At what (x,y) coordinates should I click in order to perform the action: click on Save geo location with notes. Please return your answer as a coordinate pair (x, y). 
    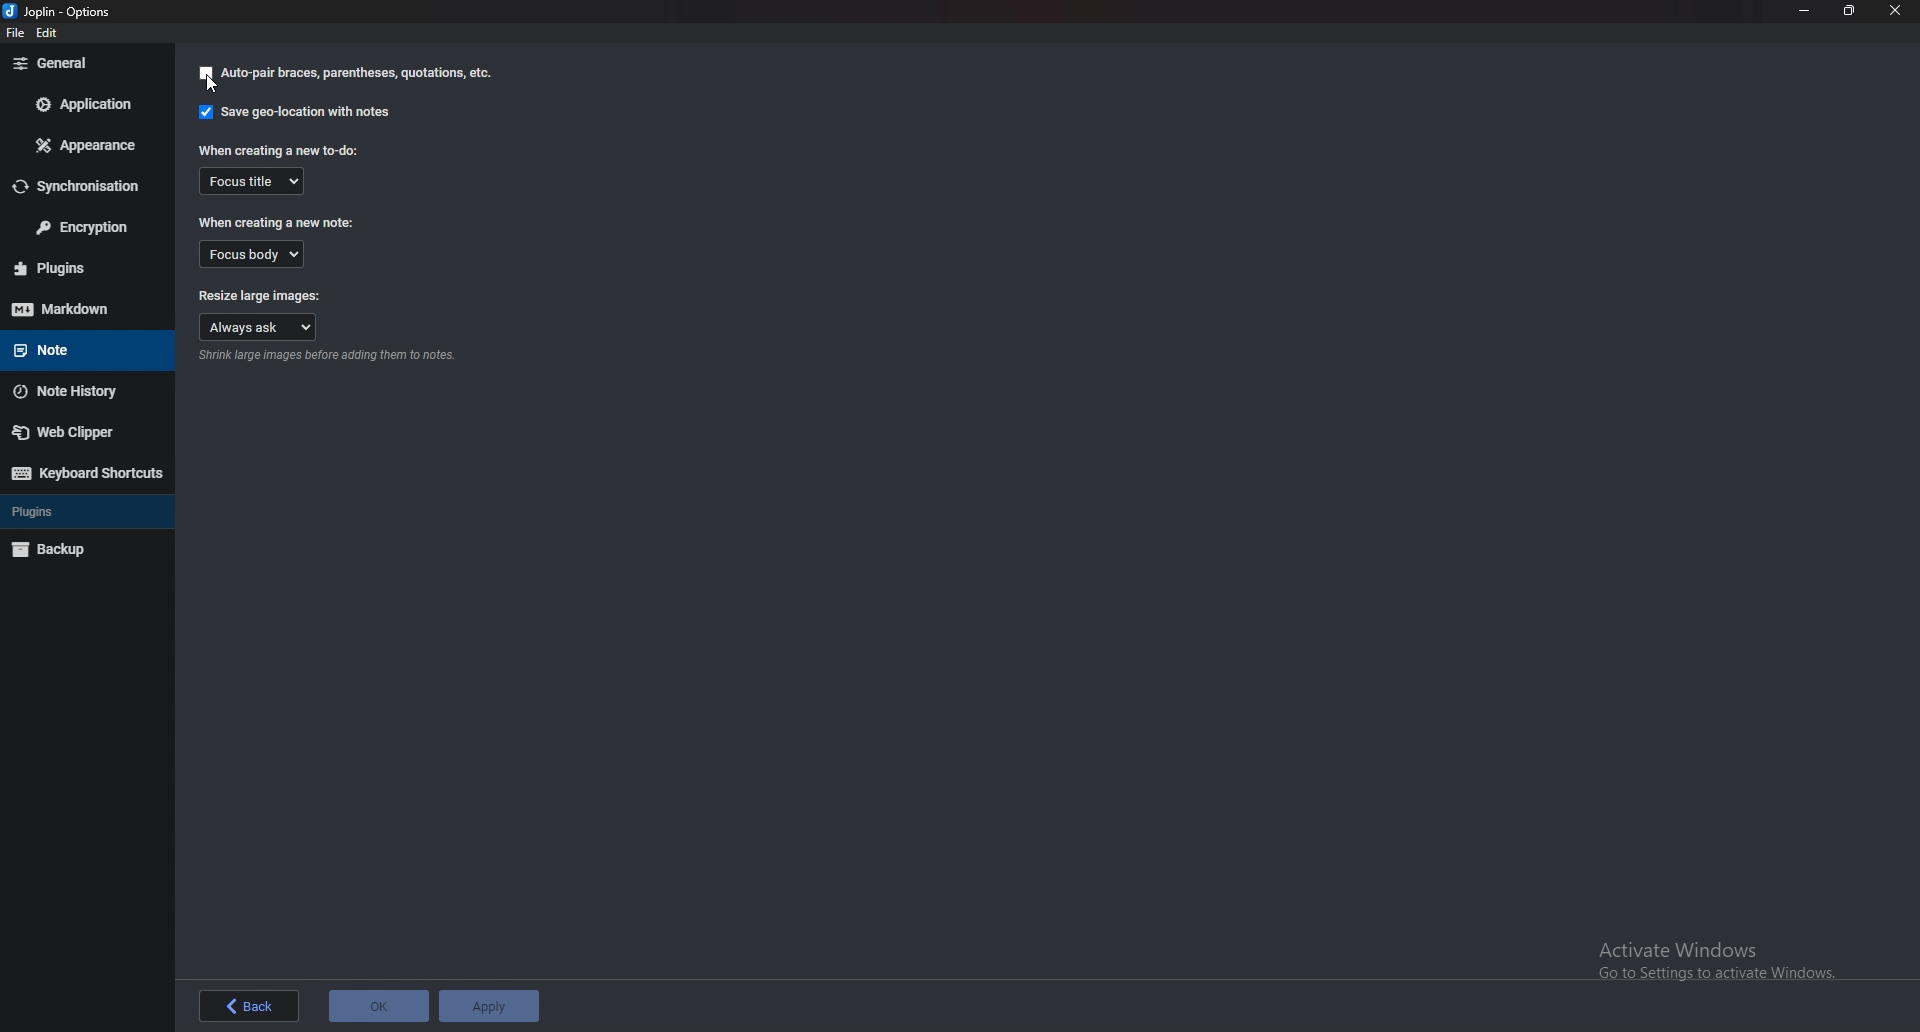
    Looking at the image, I should click on (294, 112).